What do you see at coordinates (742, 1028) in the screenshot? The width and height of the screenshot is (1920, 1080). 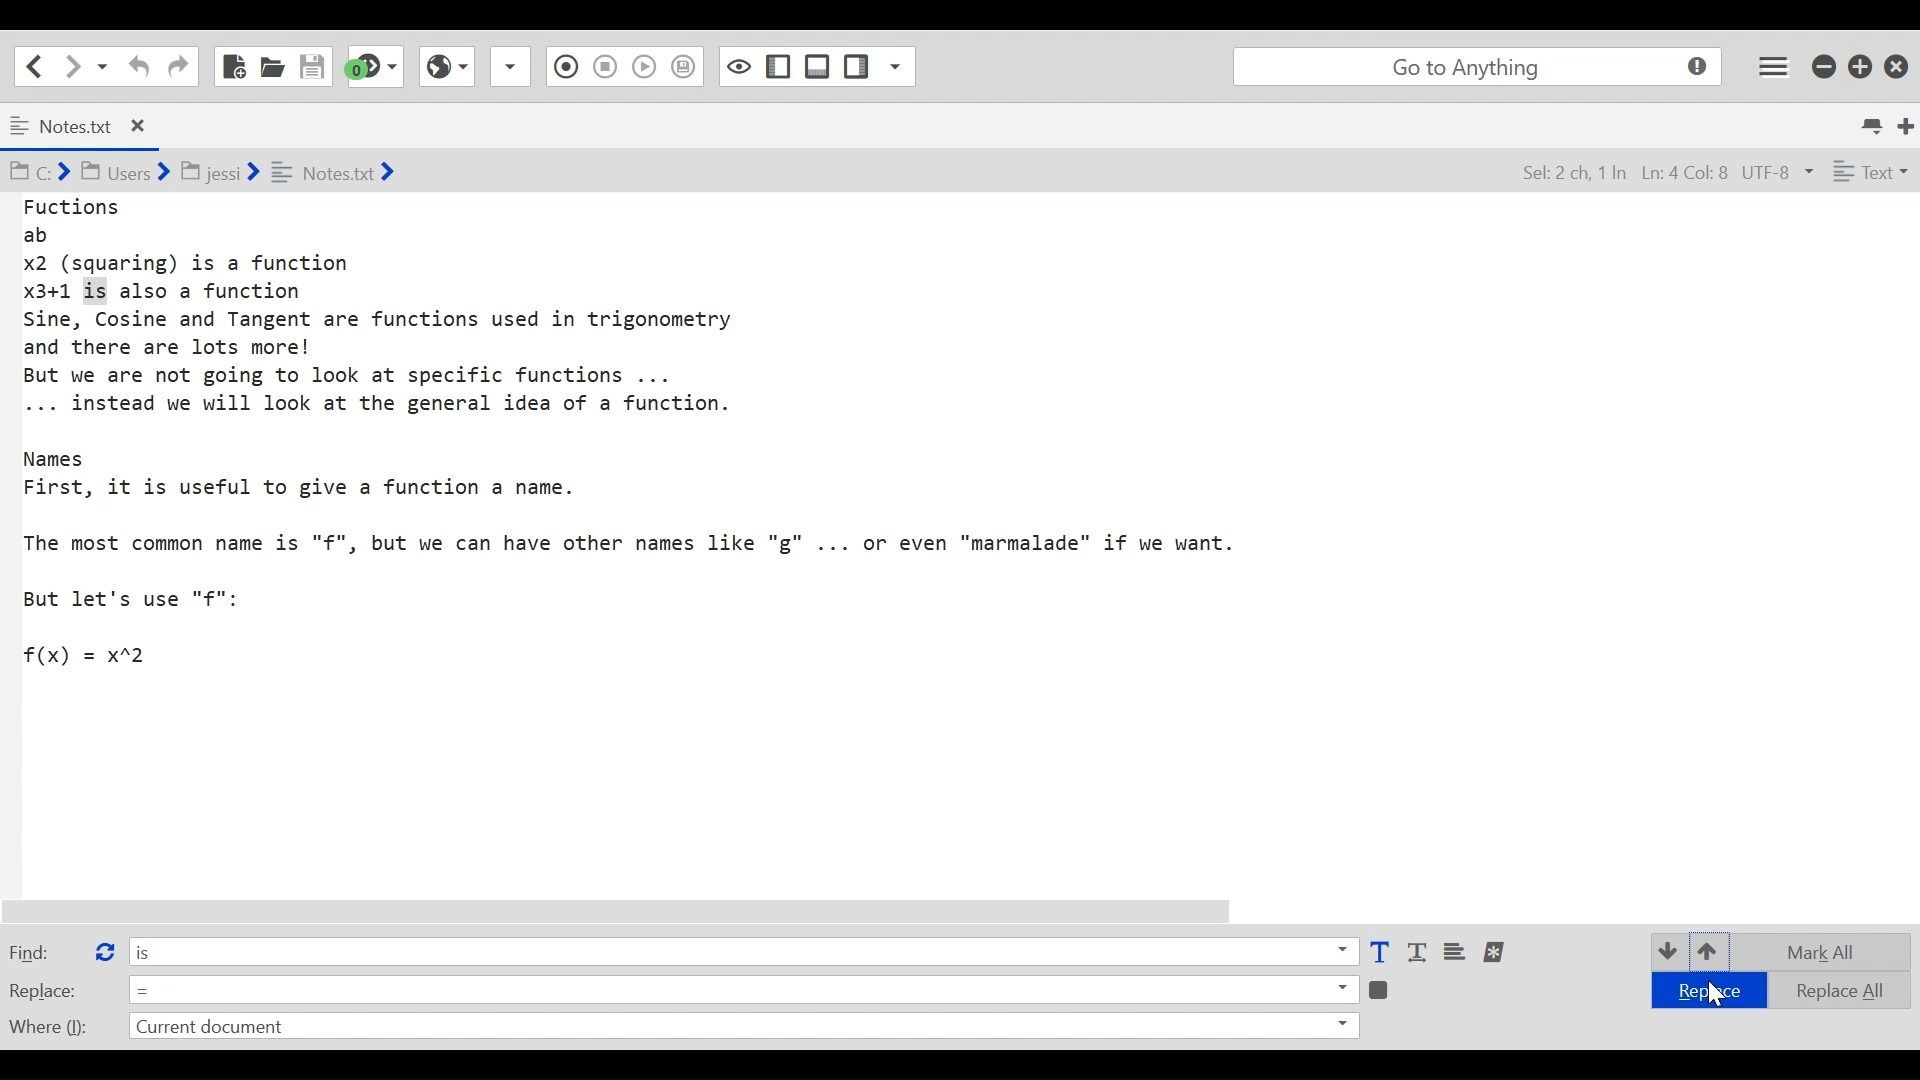 I see `Where Field` at bounding box center [742, 1028].